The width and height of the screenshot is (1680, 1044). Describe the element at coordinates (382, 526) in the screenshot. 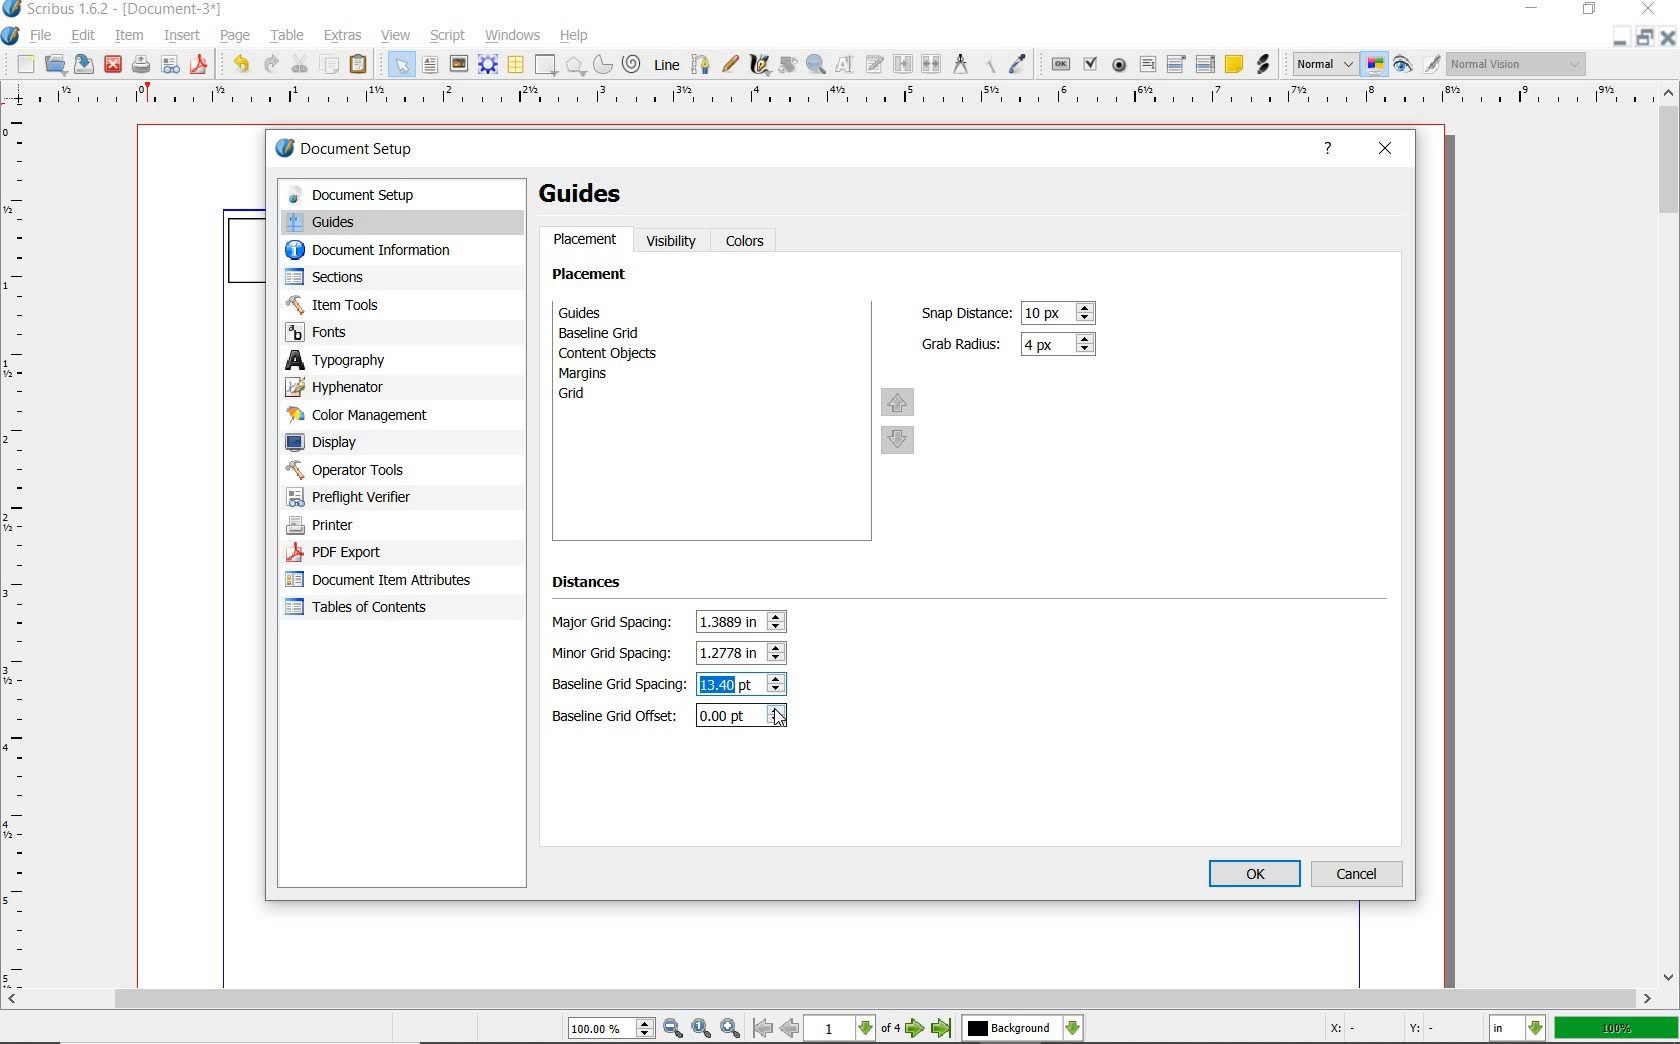

I see `printer` at that location.